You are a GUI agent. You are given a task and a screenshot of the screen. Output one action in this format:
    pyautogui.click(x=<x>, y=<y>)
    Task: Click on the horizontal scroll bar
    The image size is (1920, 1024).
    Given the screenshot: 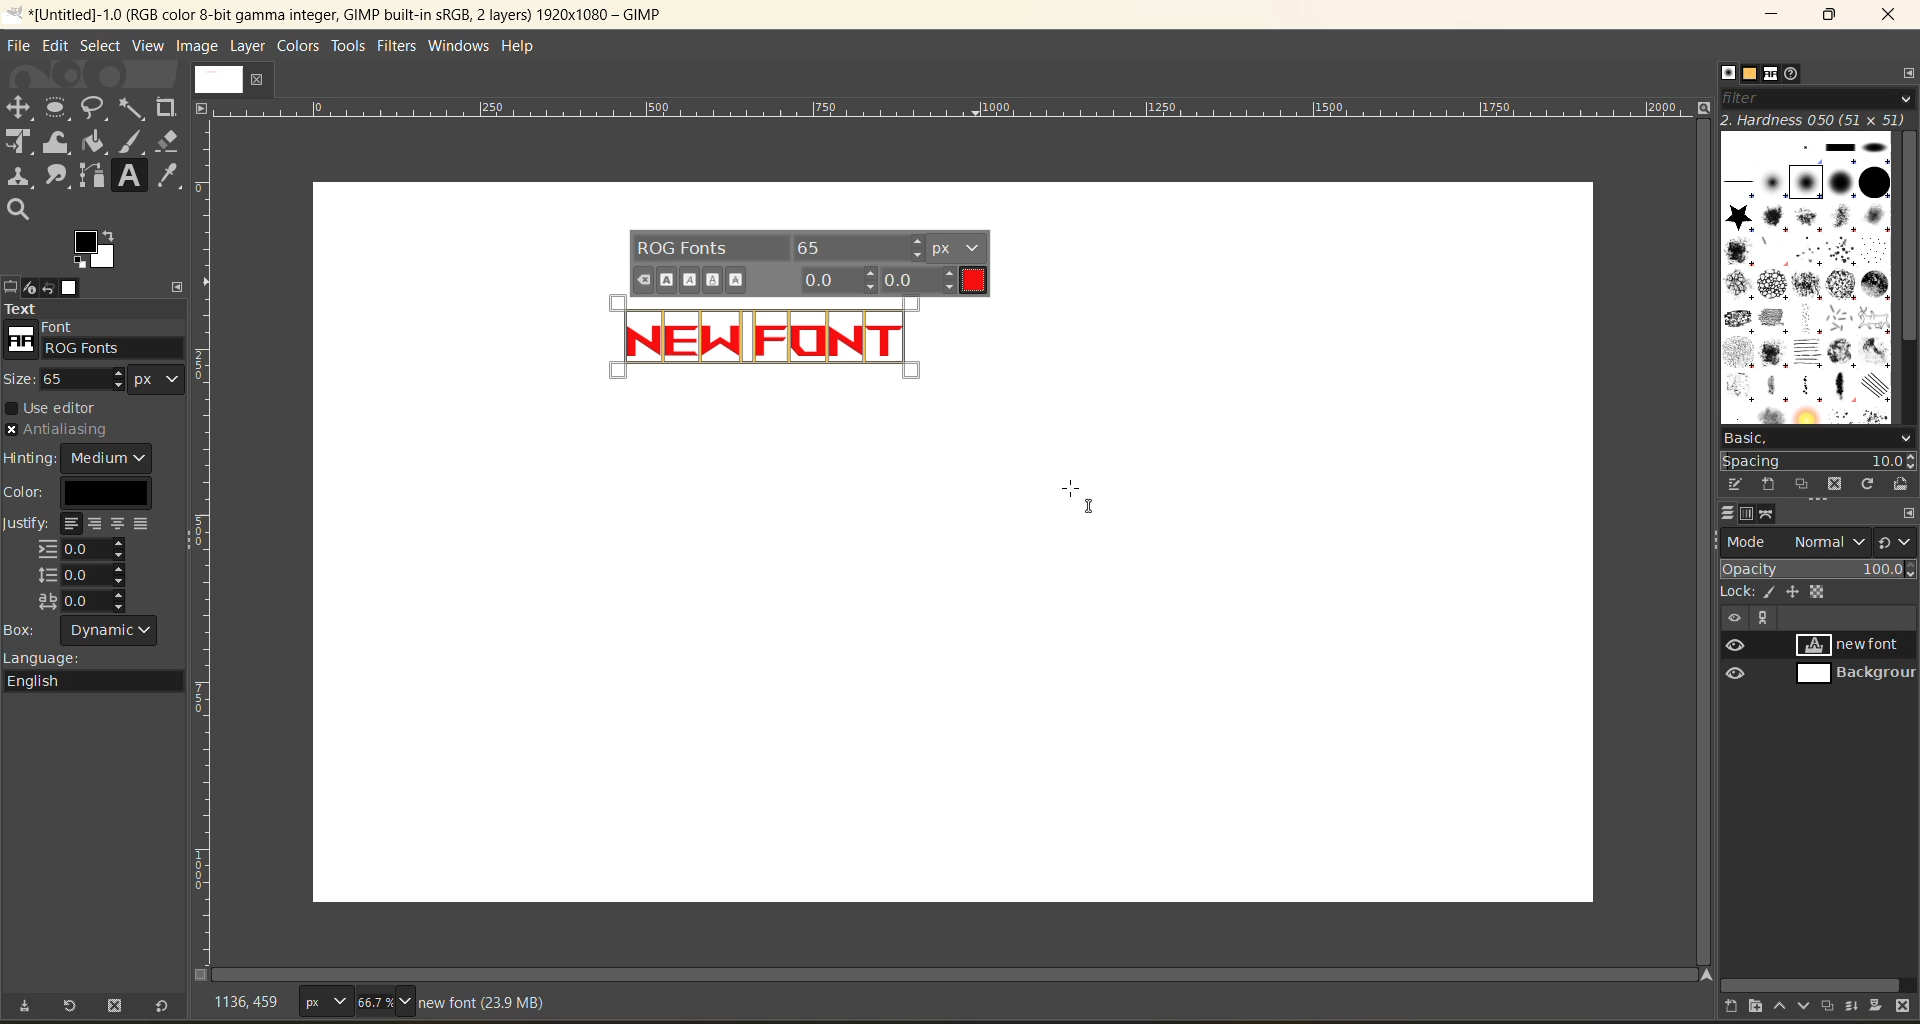 What is the action you would take?
    pyautogui.click(x=964, y=974)
    